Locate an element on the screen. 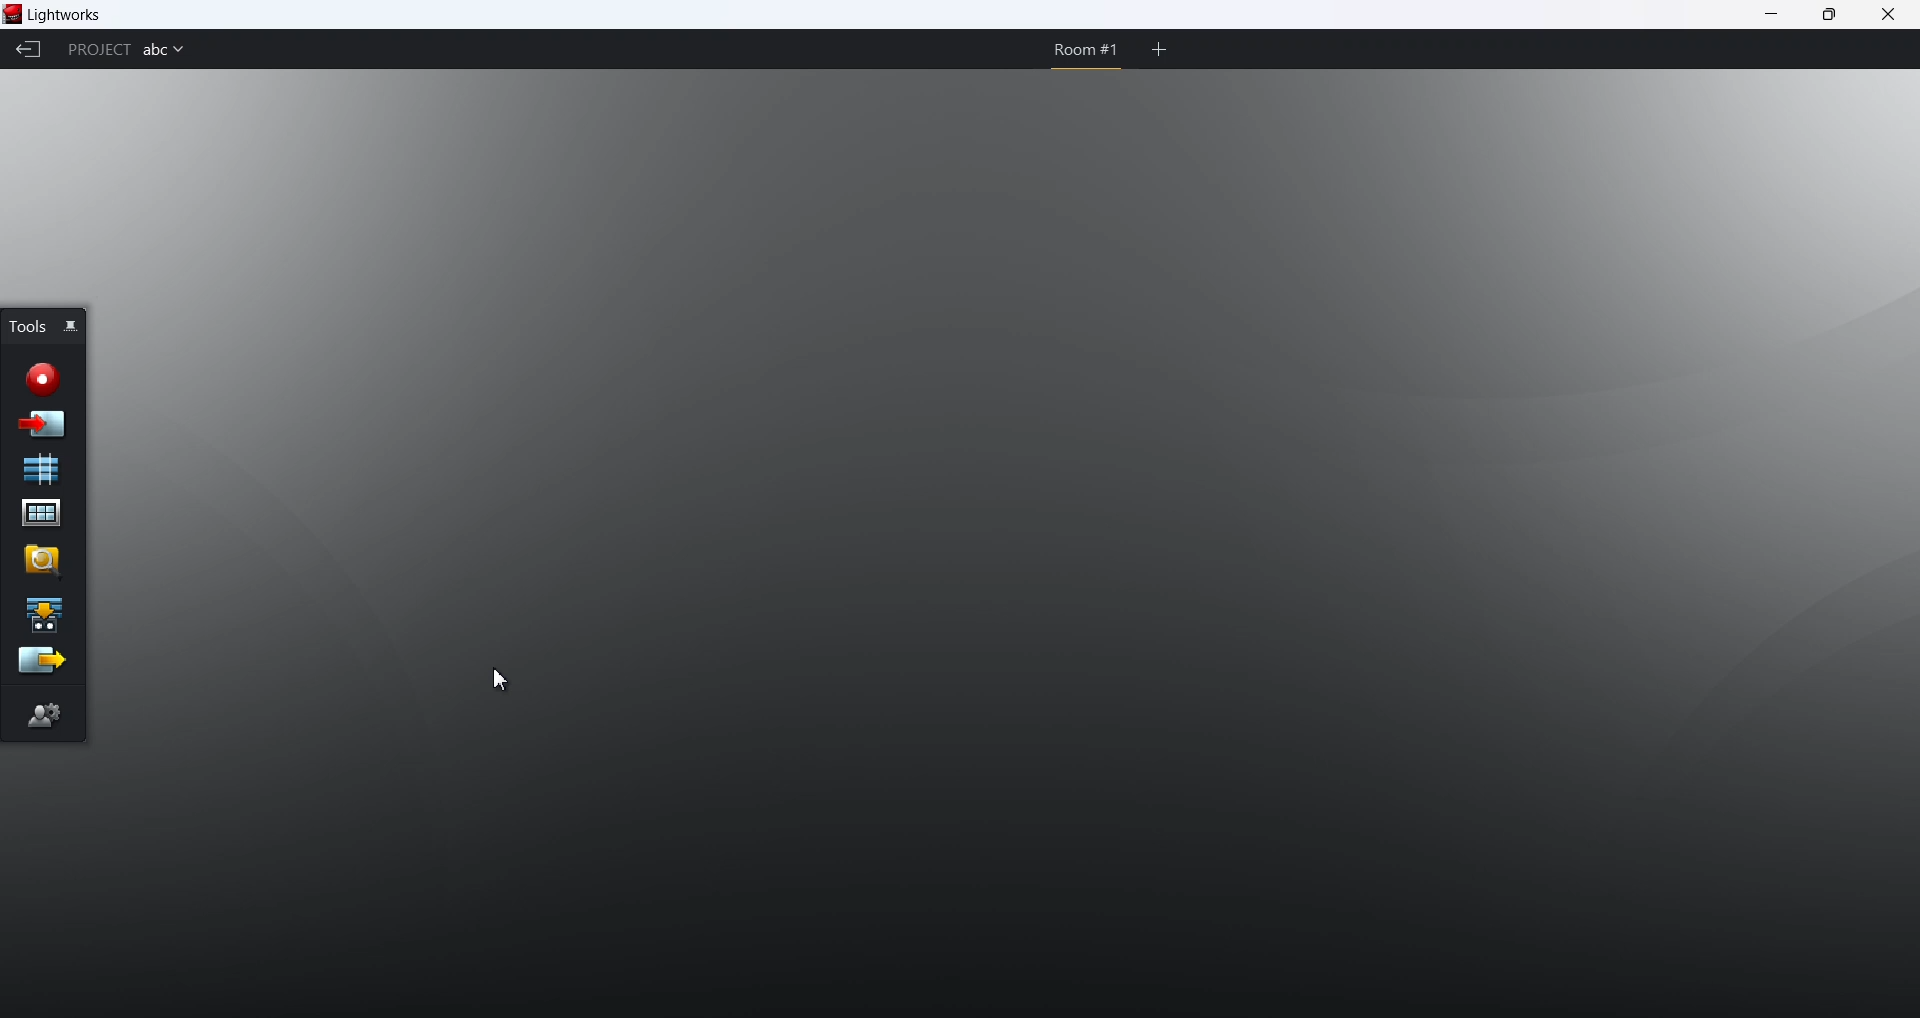  project name is located at coordinates (164, 52).